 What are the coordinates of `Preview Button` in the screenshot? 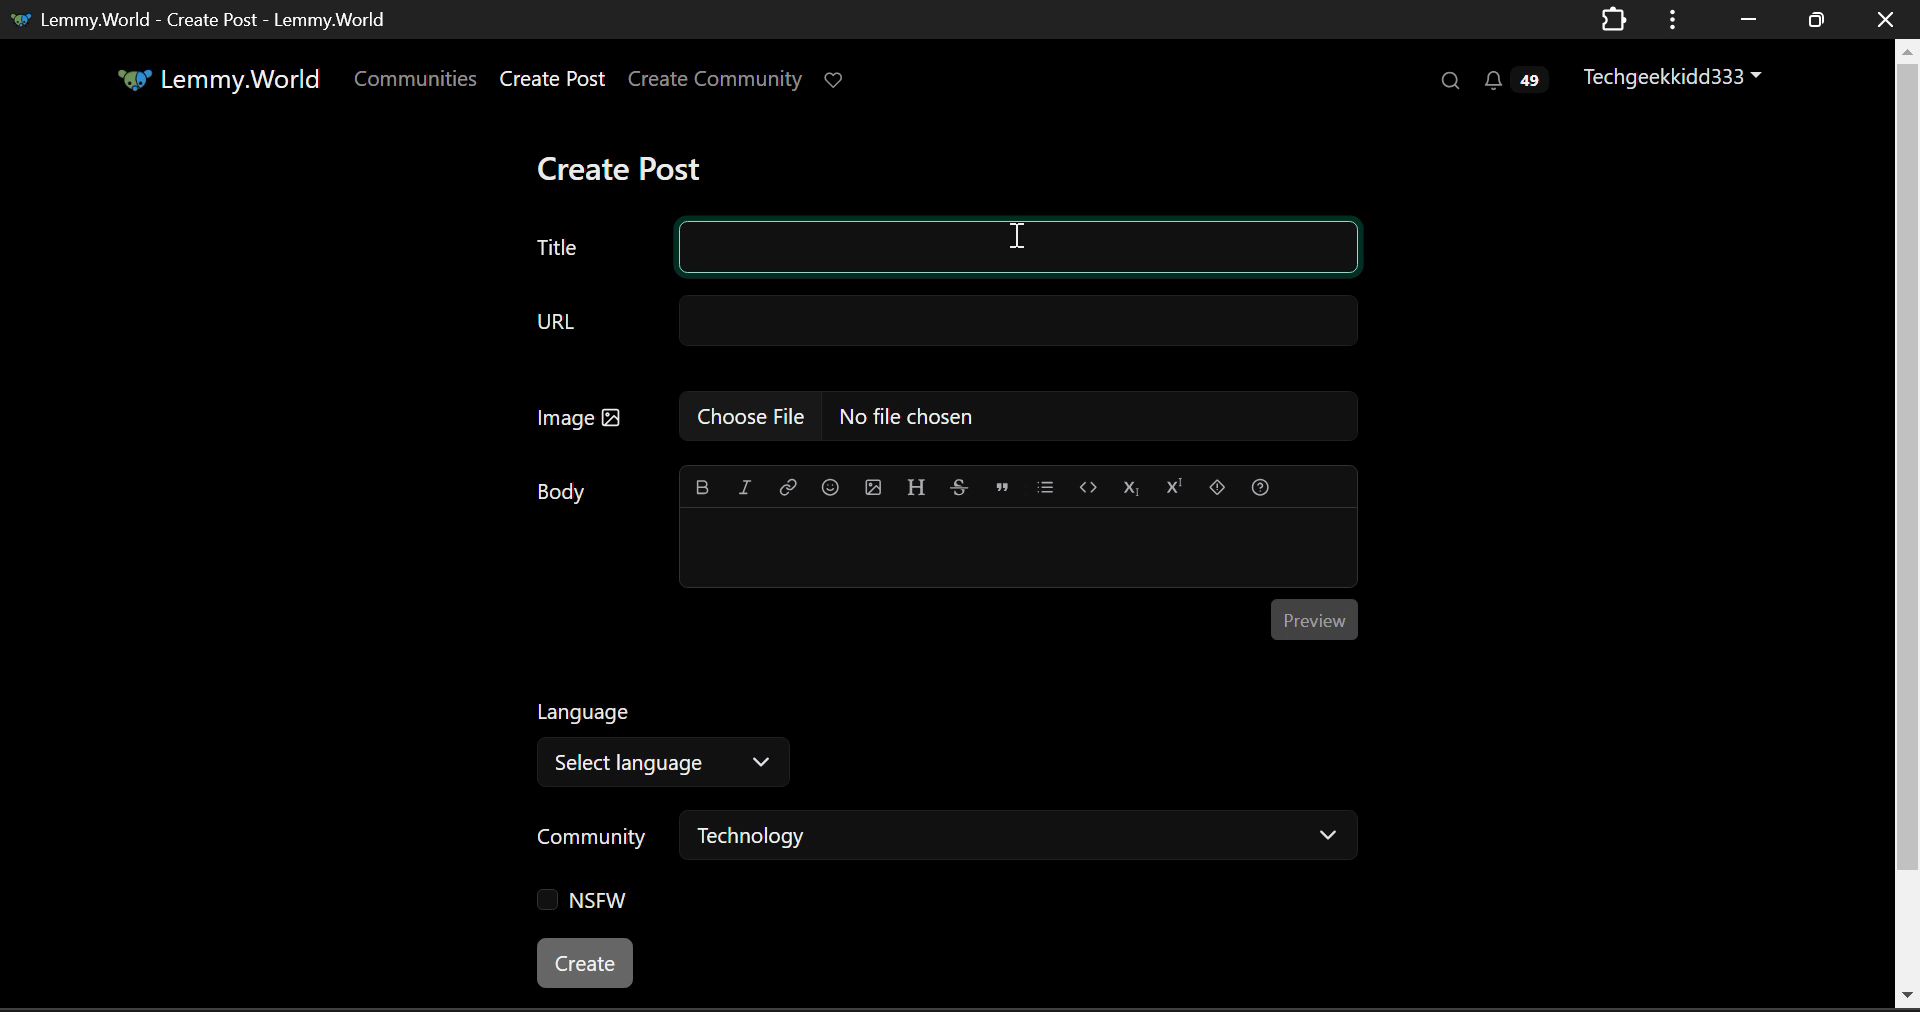 It's located at (1314, 621).